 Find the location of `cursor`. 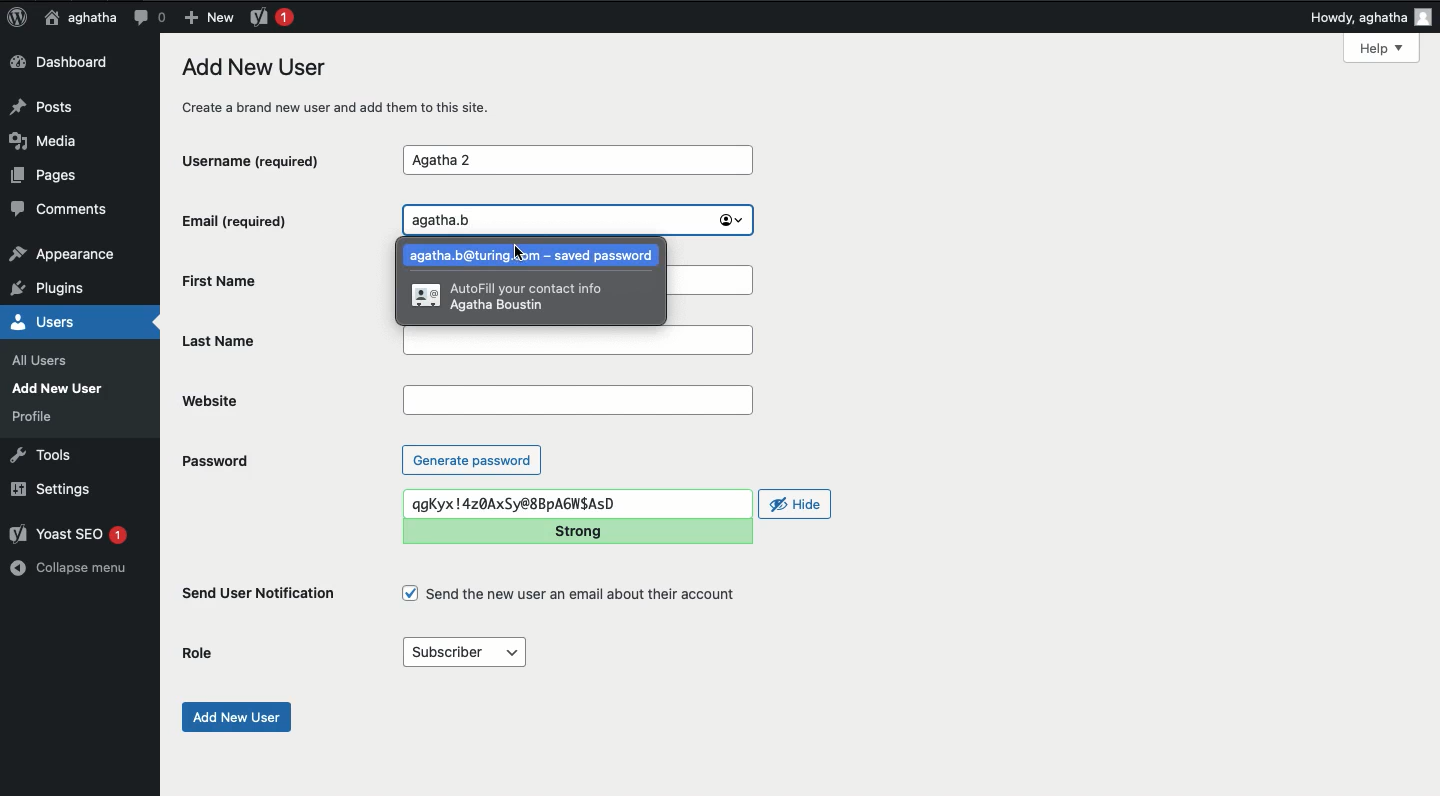

cursor is located at coordinates (518, 253).